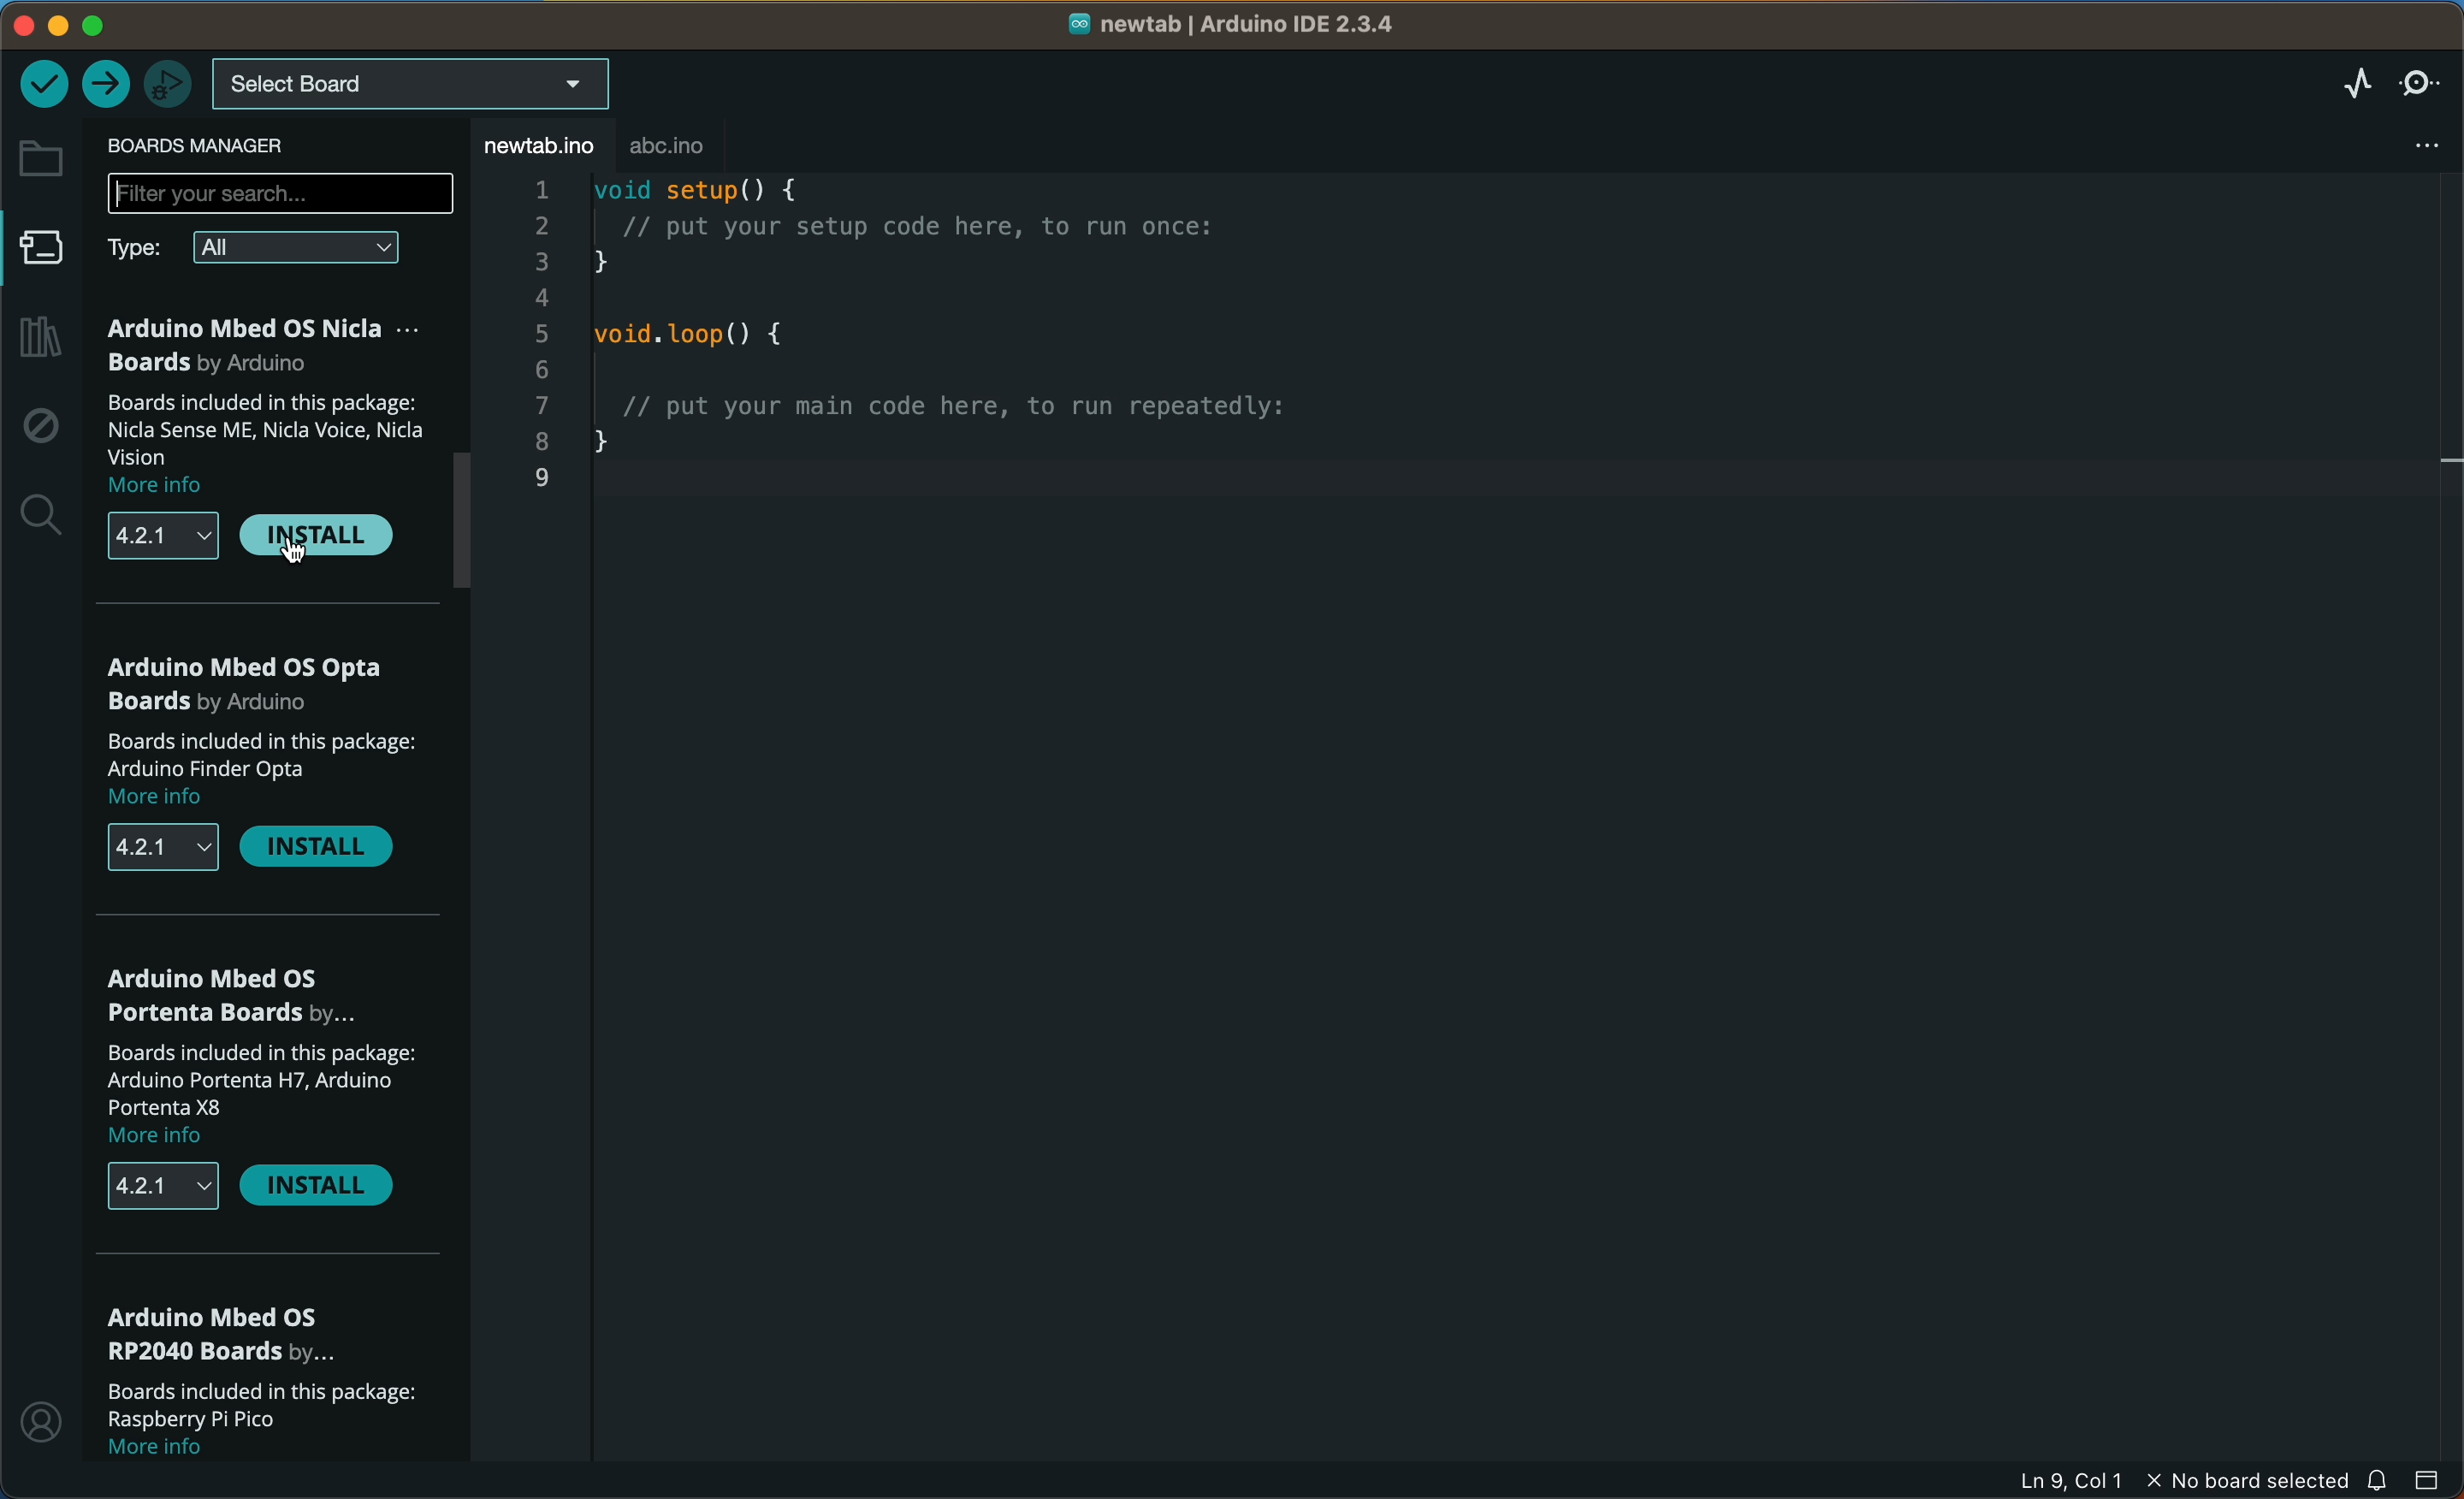 The image size is (2464, 1499). I want to click on library manager, so click(44, 339).